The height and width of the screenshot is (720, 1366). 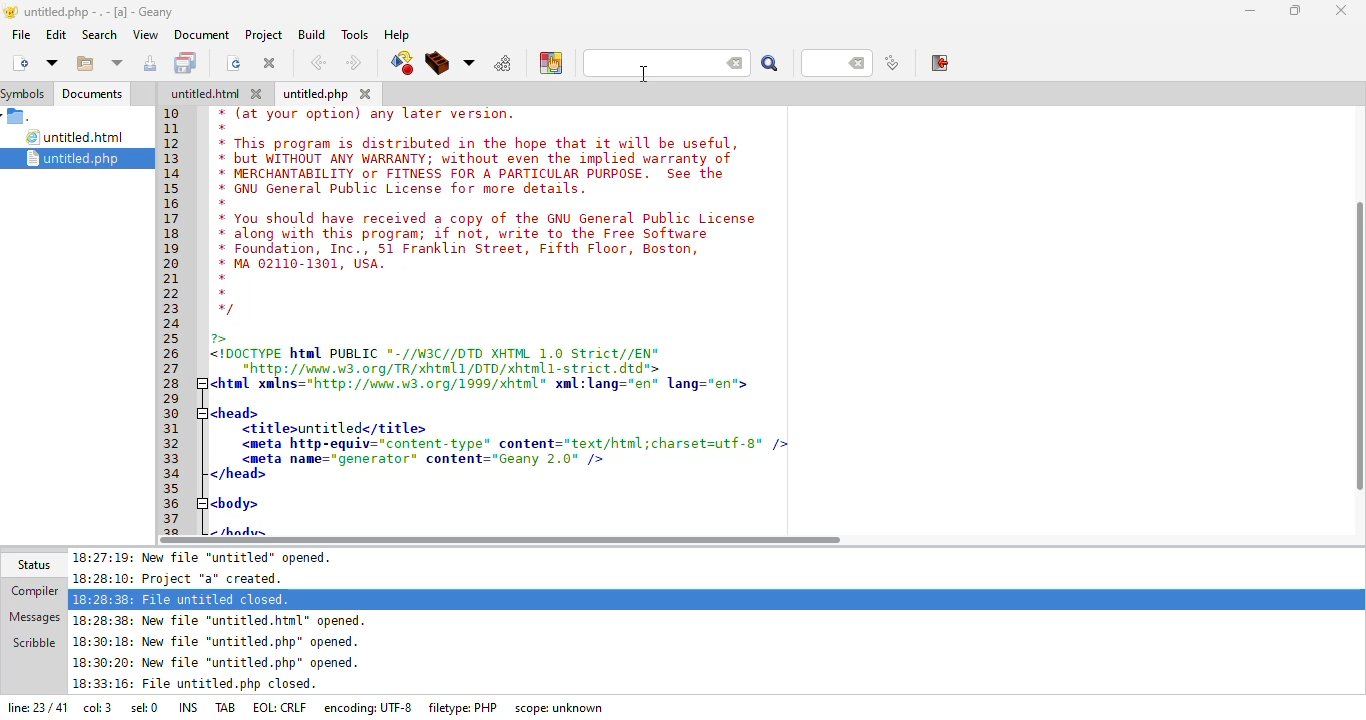 What do you see at coordinates (642, 74) in the screenshot?
I see `cursor` at bounding box center [642, 74].